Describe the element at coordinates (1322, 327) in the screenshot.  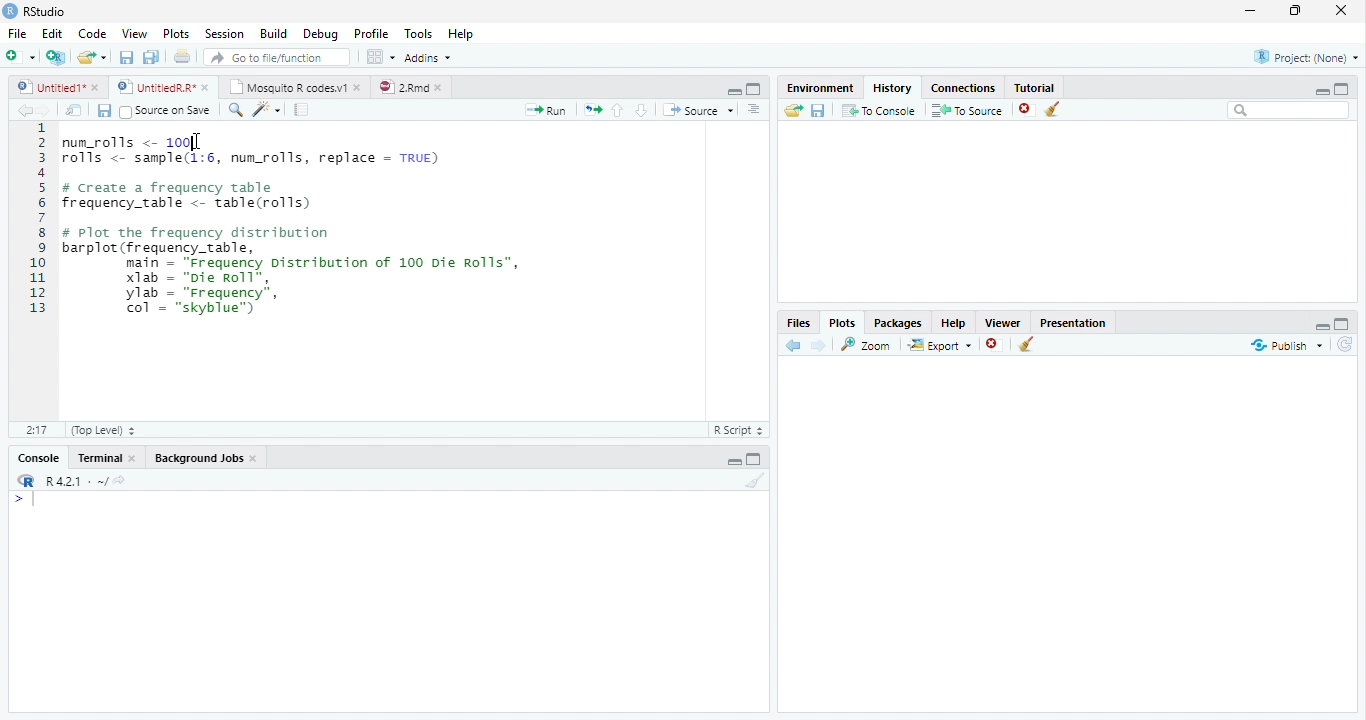
I see `Hide` at that location.